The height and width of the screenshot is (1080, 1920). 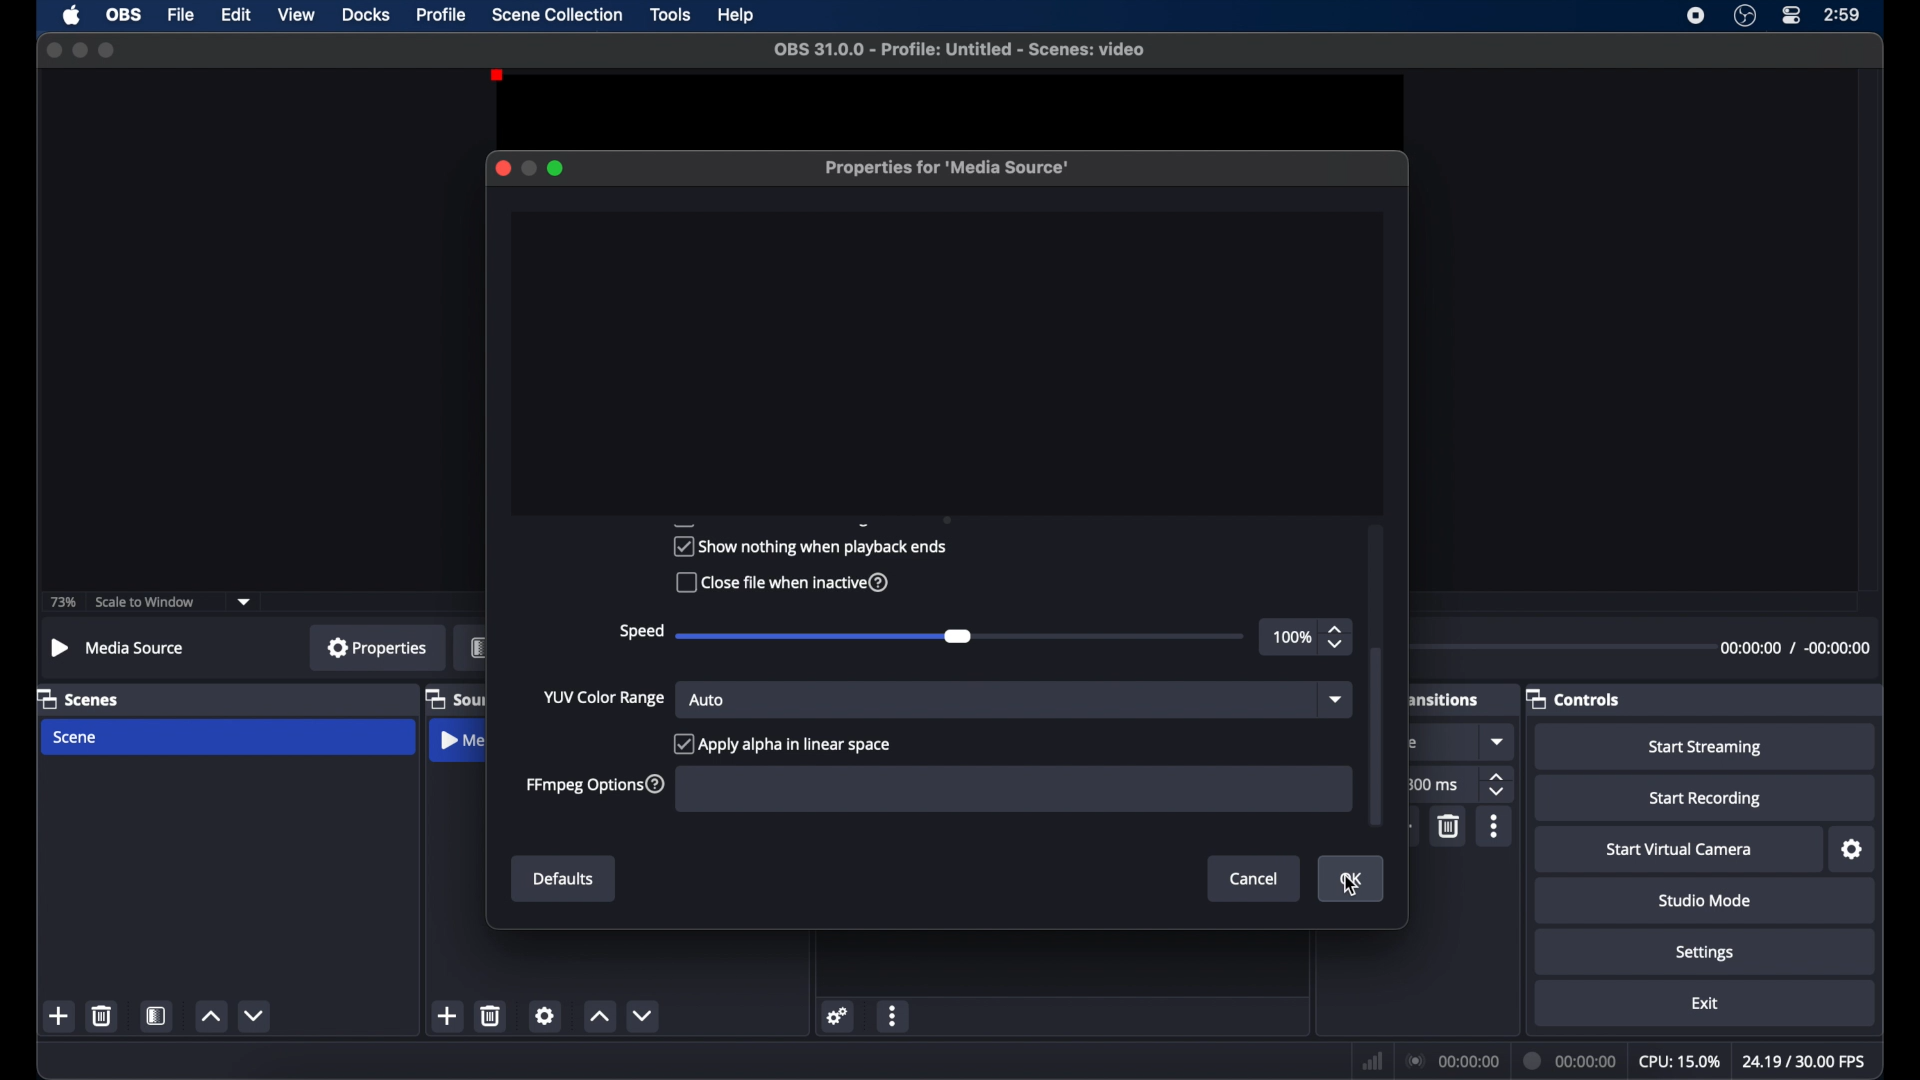 What do you see at coordinates (211, 1017) in the screenshot?
I see `increment` at bounding box center [211, 1017].